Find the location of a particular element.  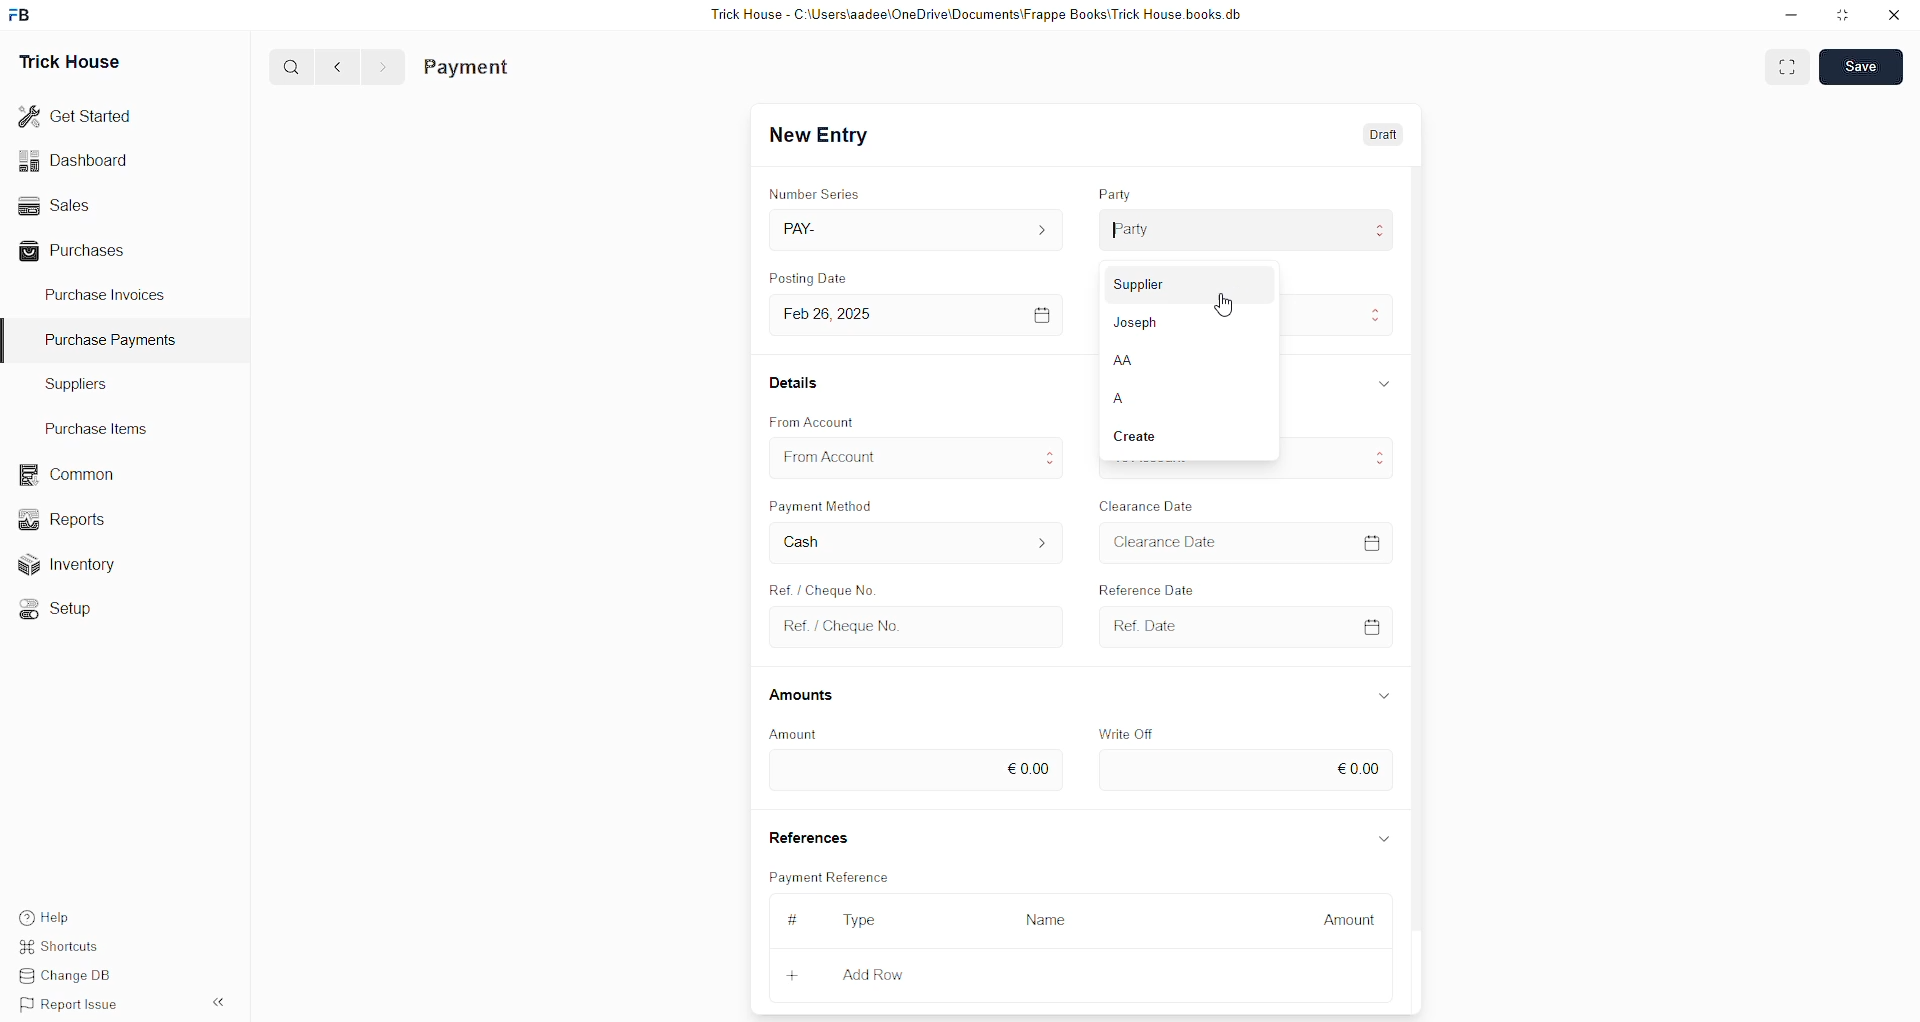

Purchase Items. is located at coordinates (93, 426).